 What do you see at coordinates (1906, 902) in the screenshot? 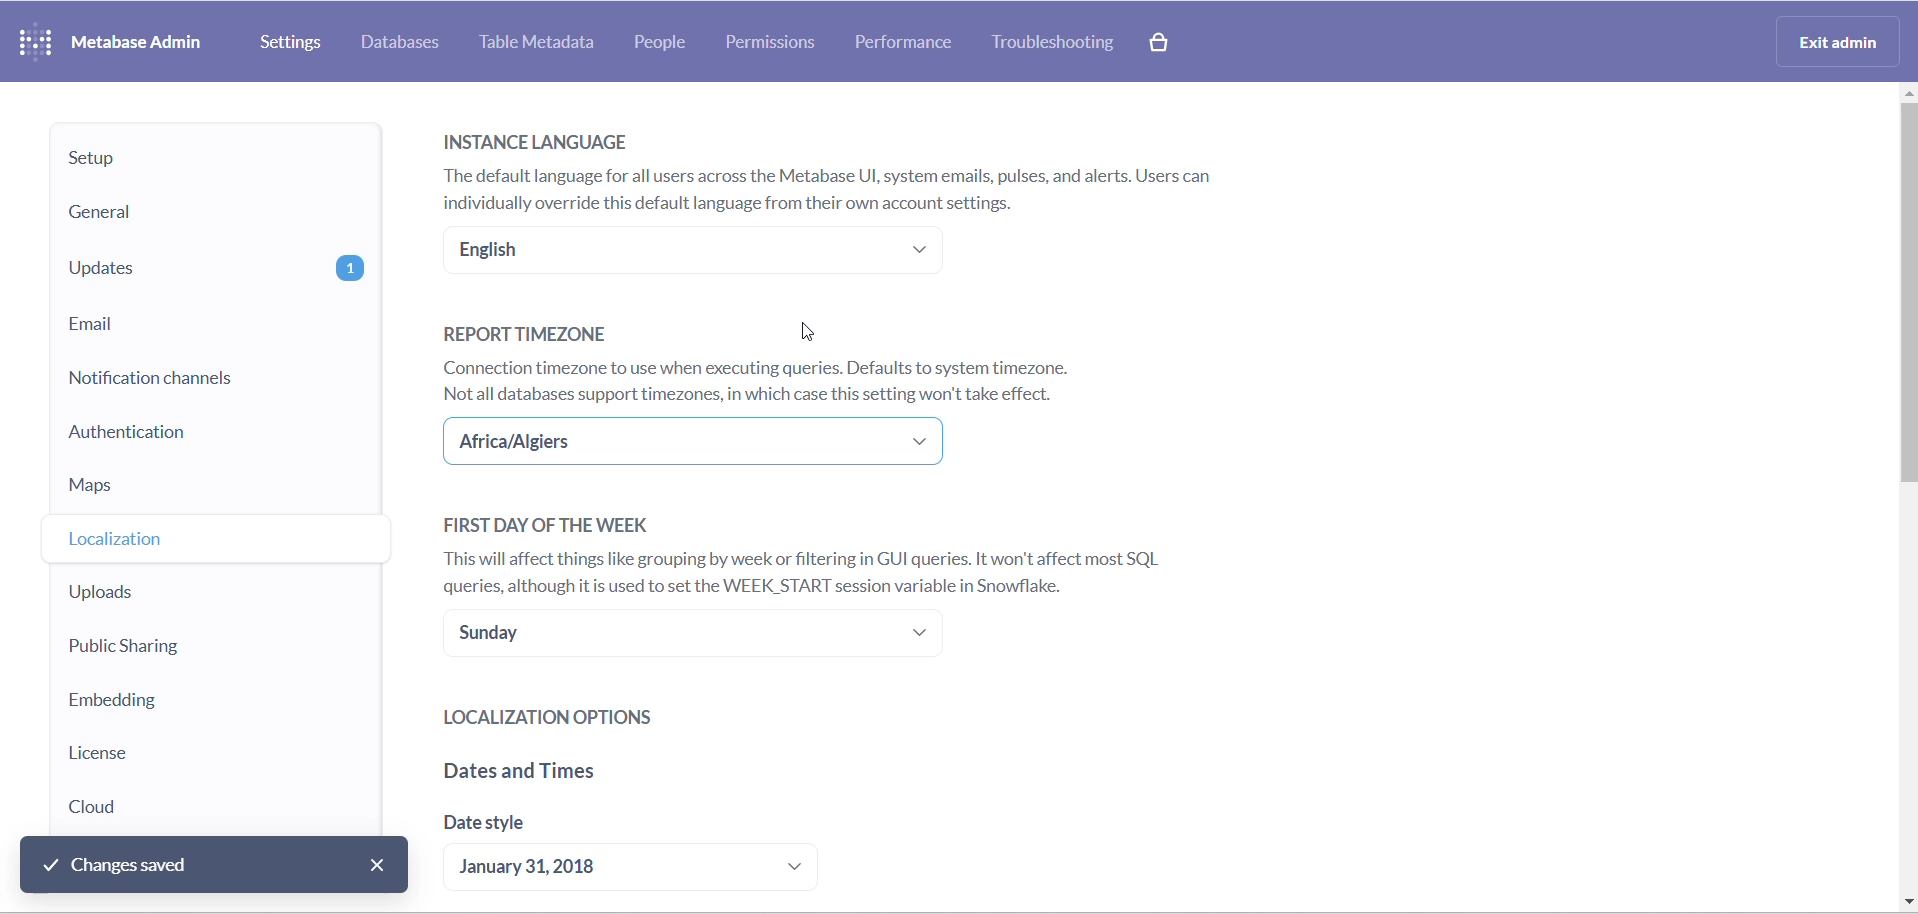
I see `move down` at bounding box center [1906, 902].